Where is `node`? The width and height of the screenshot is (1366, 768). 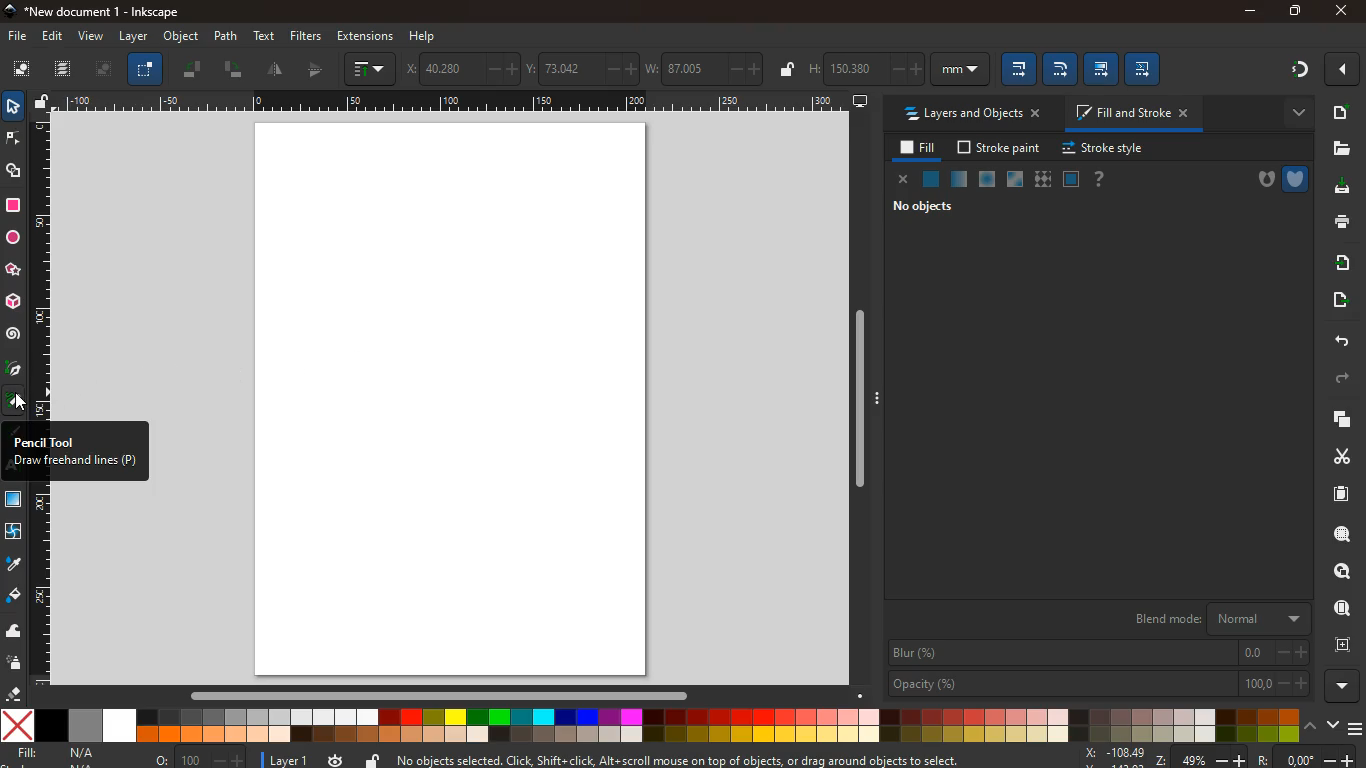 node is located at coordinates (15, 137).